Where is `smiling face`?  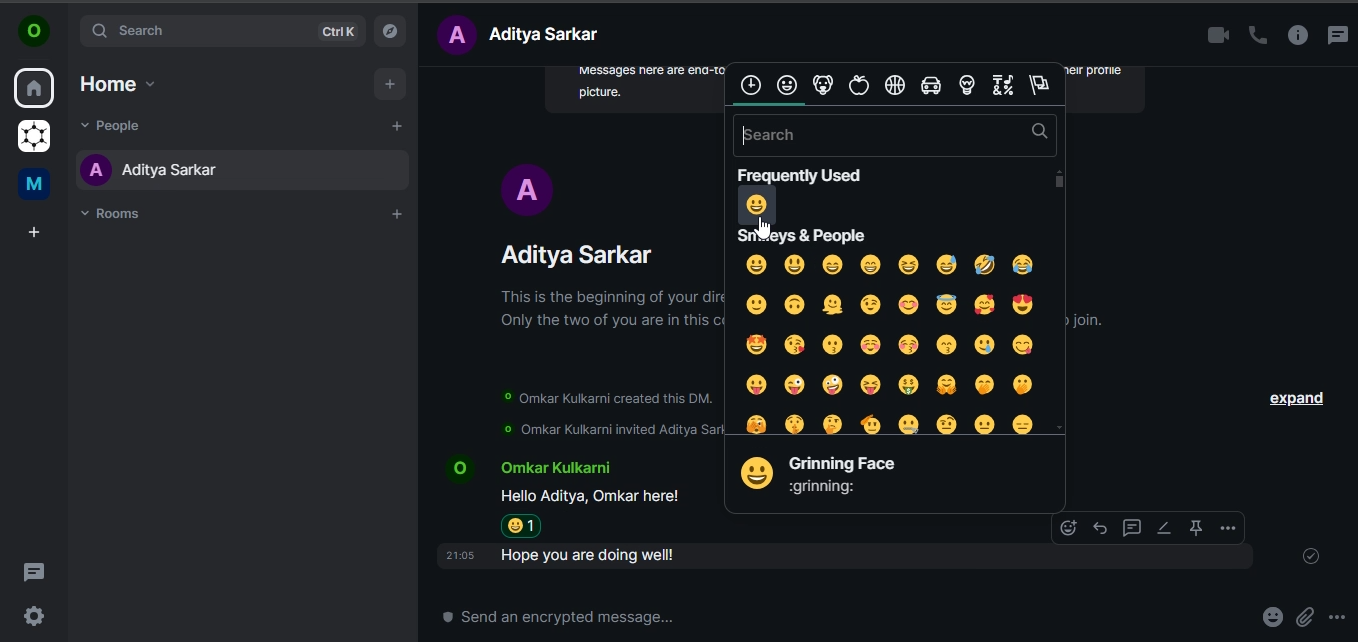
smiling face is located at coordinates (875, 344).